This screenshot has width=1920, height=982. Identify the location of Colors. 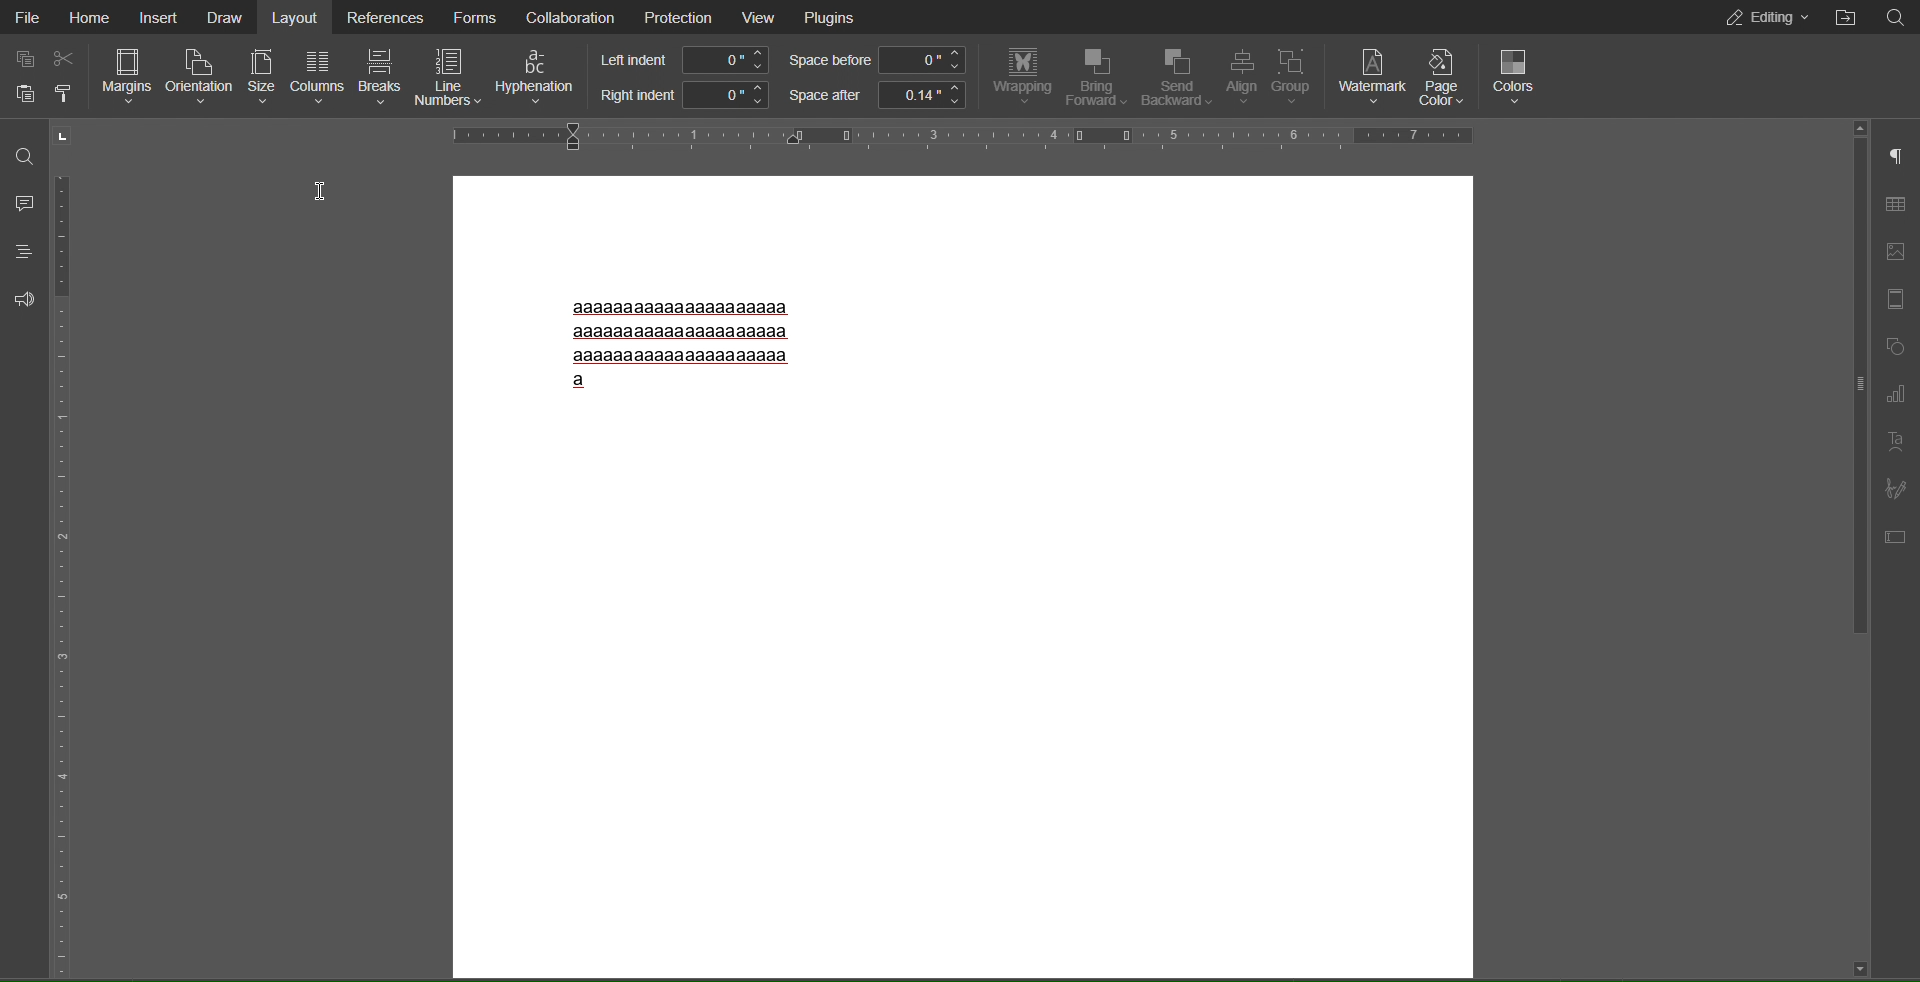
(1517, 74).